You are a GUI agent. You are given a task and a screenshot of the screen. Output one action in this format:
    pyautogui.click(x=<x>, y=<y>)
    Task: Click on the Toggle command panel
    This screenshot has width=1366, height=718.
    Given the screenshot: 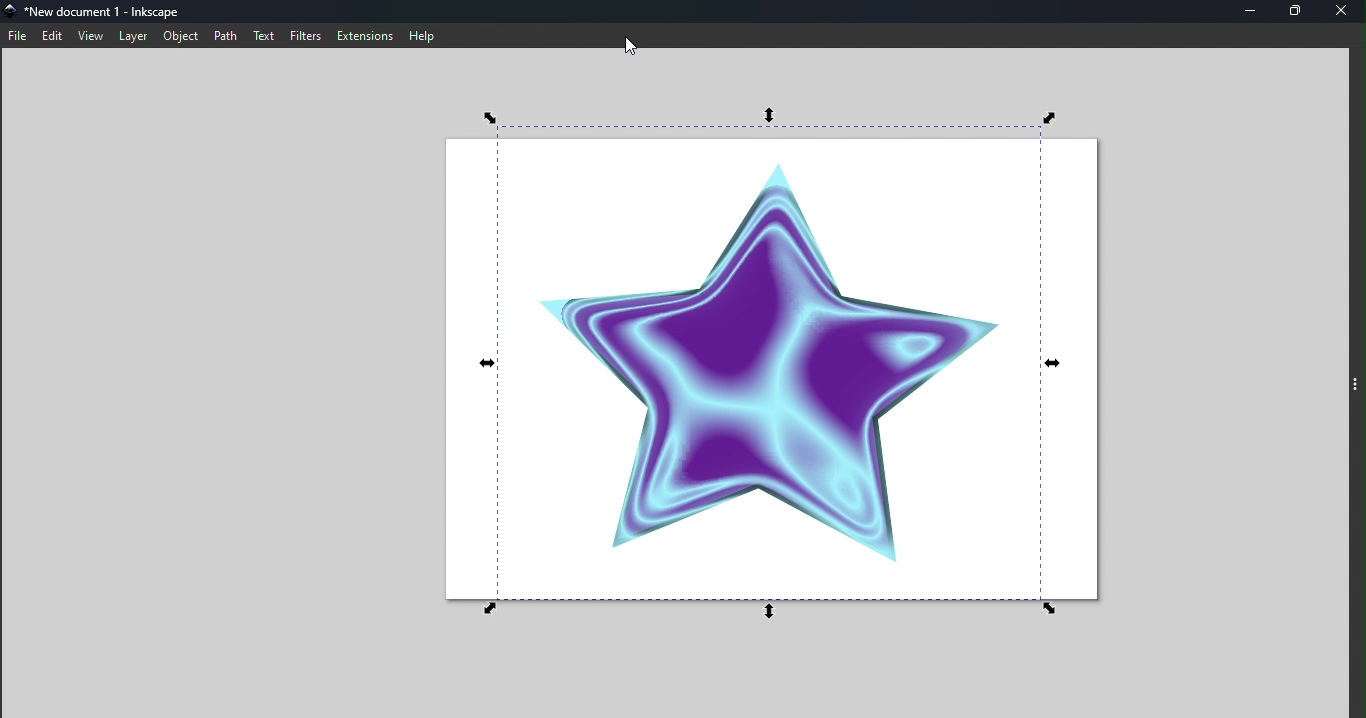 What is the action you would take?
    pyautogui.click(x=1353, y=385)
    